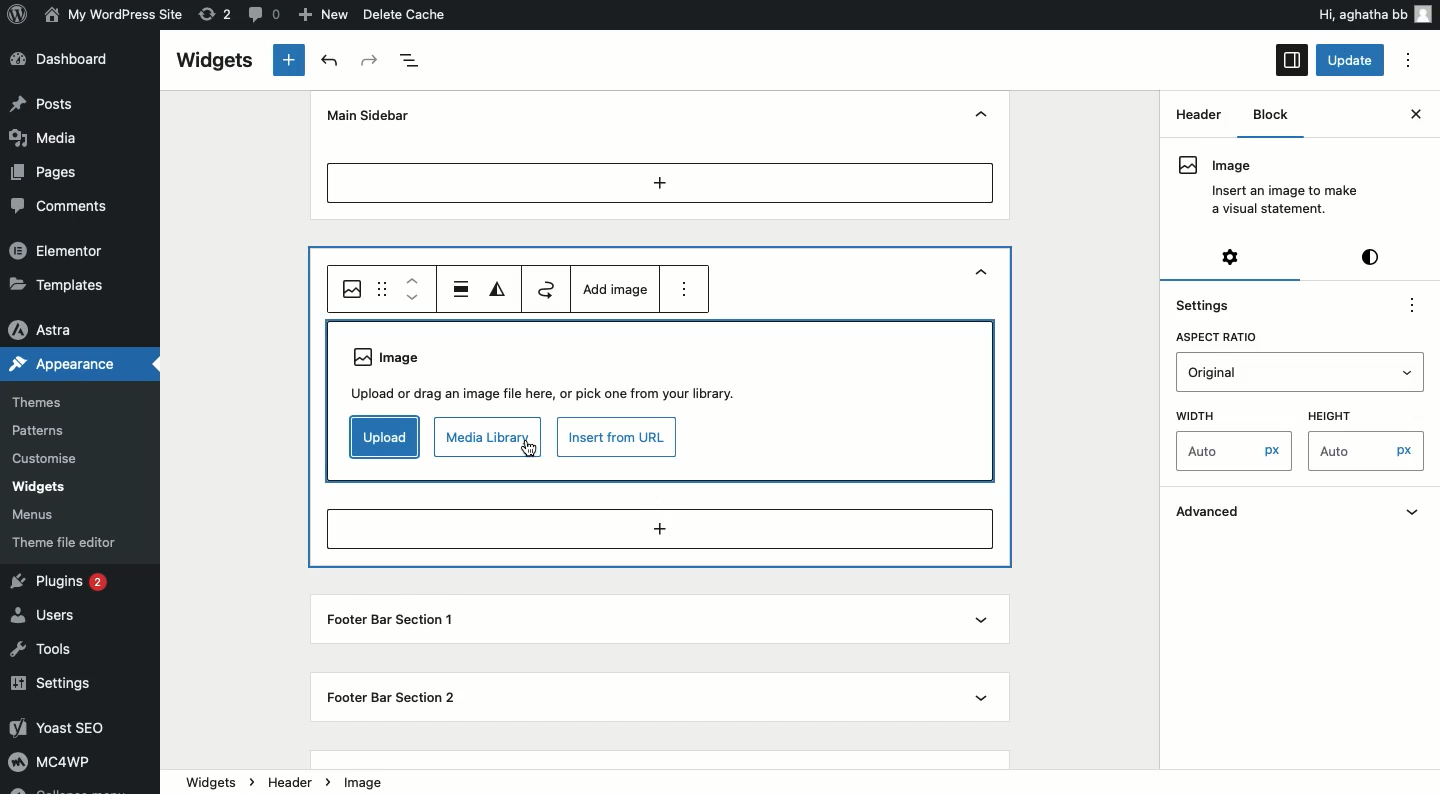 This screenshot has height=794, width=1440. Describe the element at coordinates (41, 430) in the screenshot. I see `Patterns` at that location.